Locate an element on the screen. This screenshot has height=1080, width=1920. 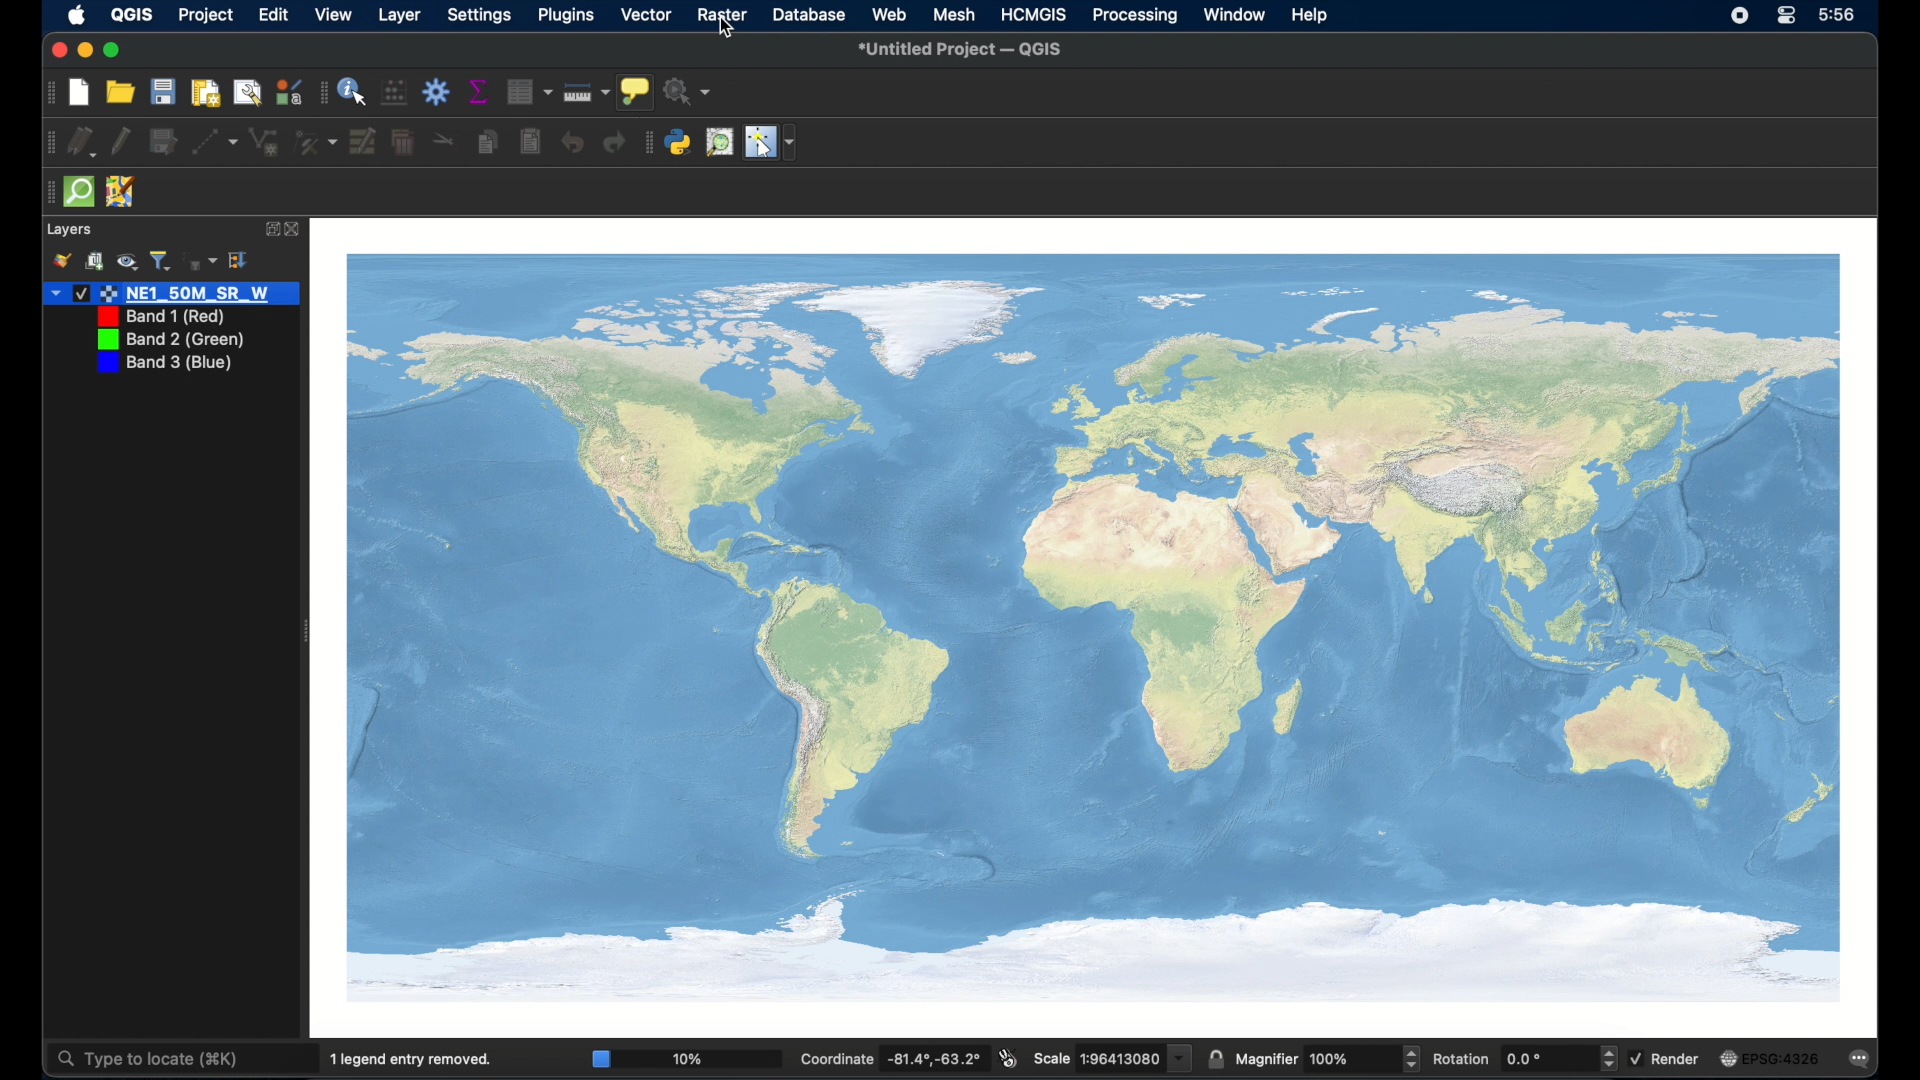
project is located at coordinates (206, 16).